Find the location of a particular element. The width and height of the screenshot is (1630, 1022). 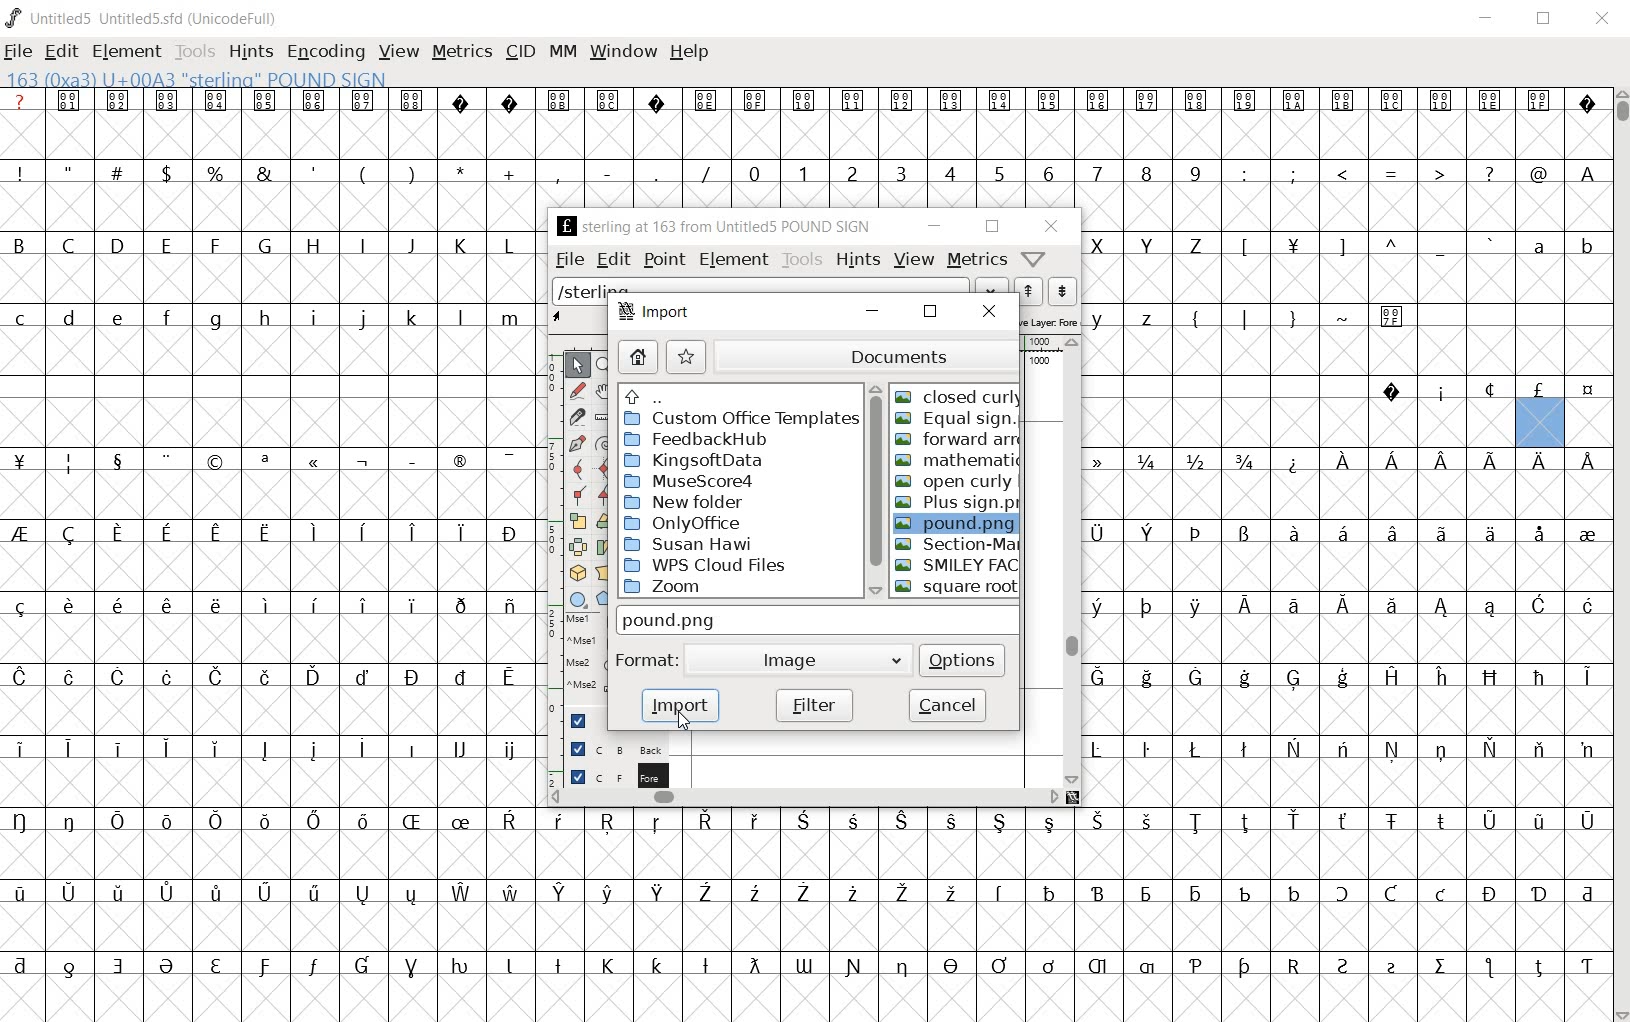

. is located at coordinates (655, 172).